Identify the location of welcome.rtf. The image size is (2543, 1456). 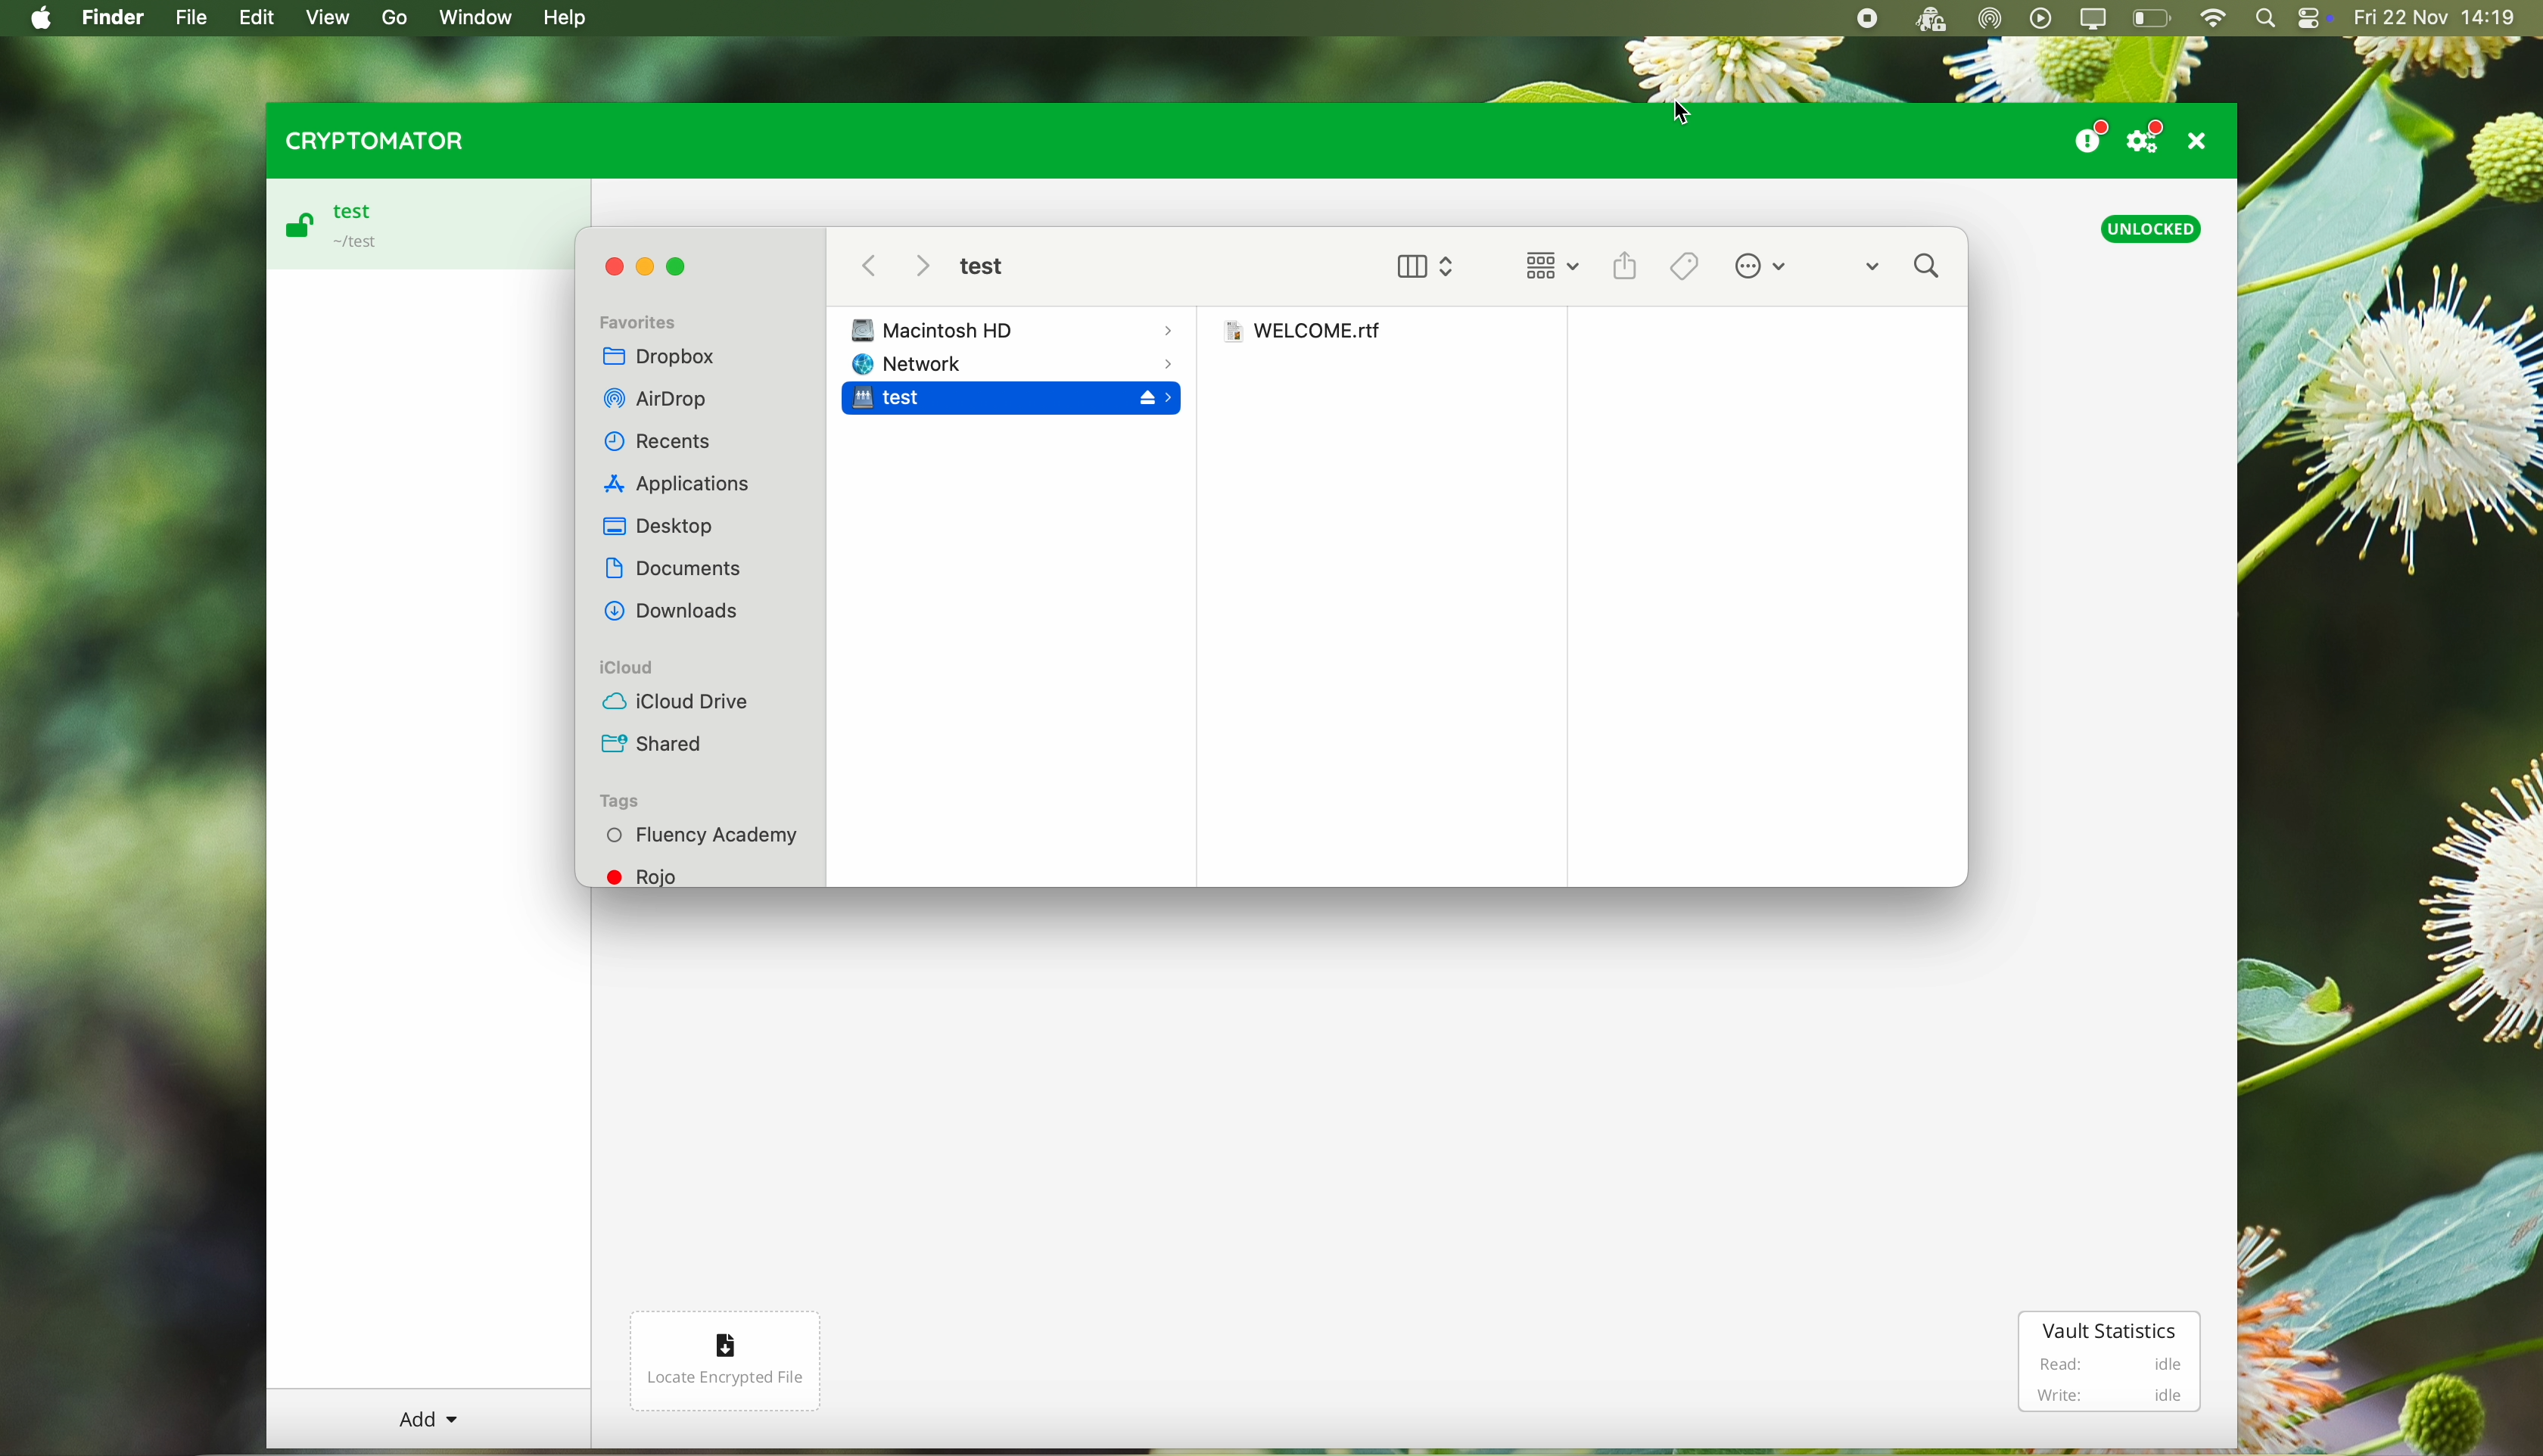
(1302, 332).